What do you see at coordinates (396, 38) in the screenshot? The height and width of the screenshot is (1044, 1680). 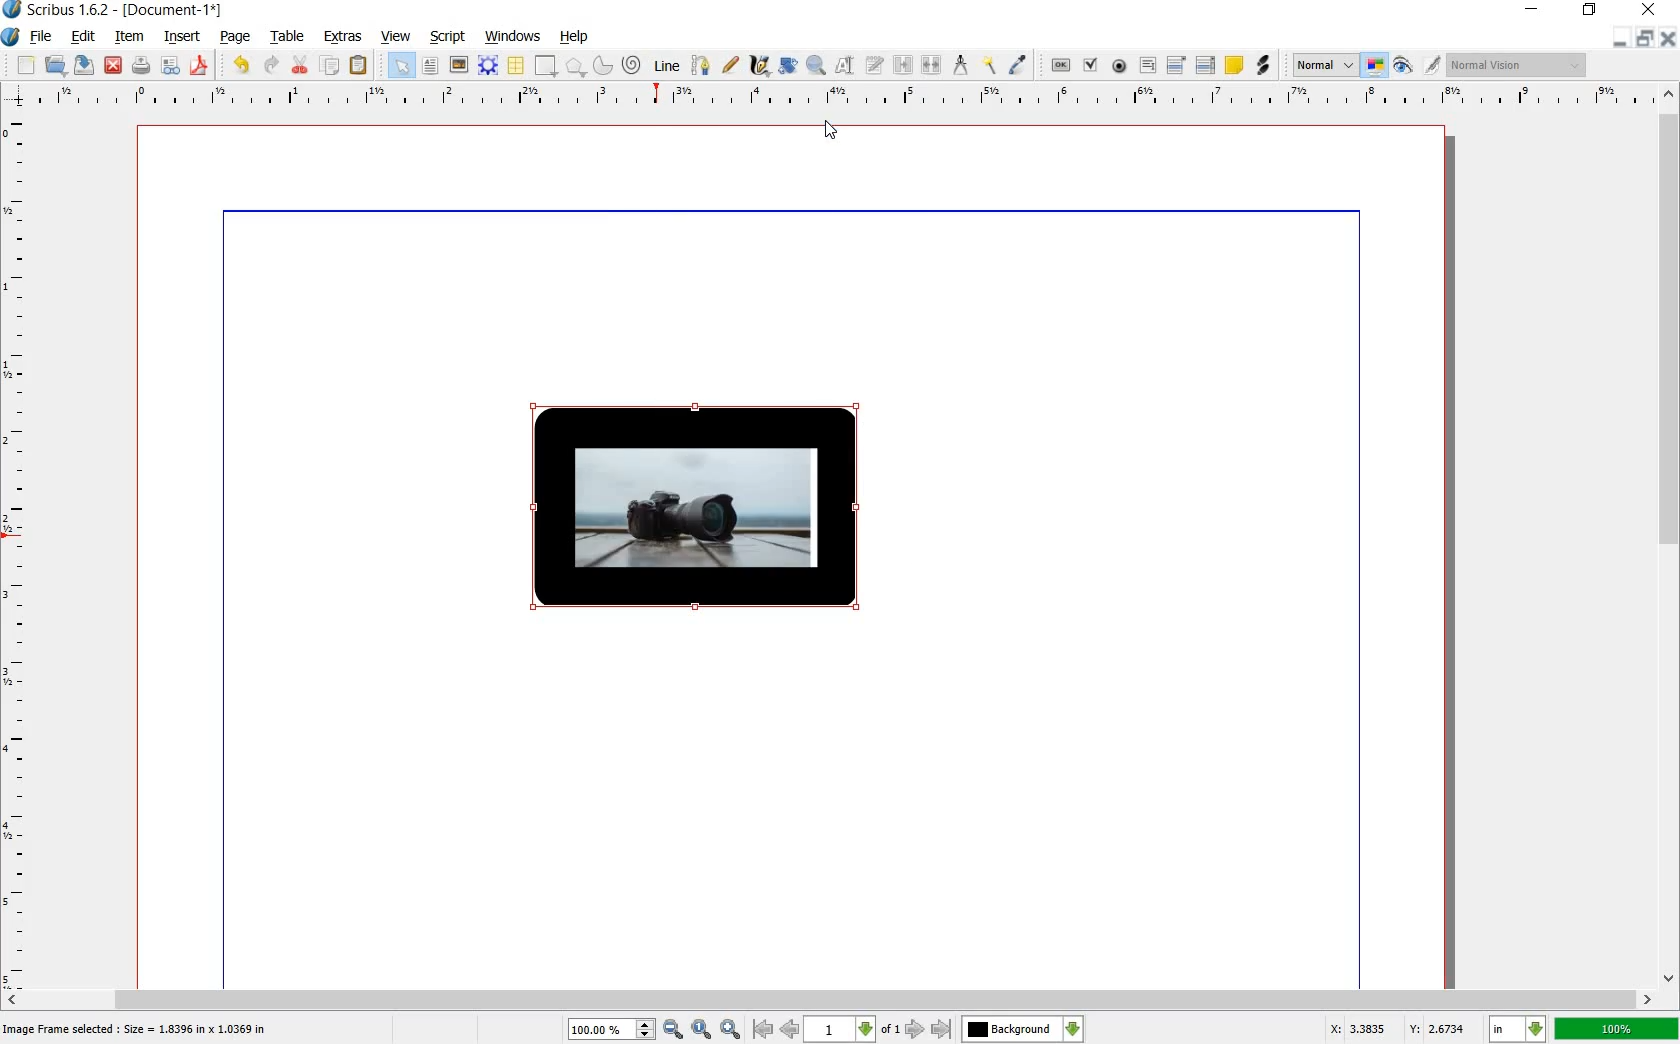 I see `view` at bounding box center [396, 38].